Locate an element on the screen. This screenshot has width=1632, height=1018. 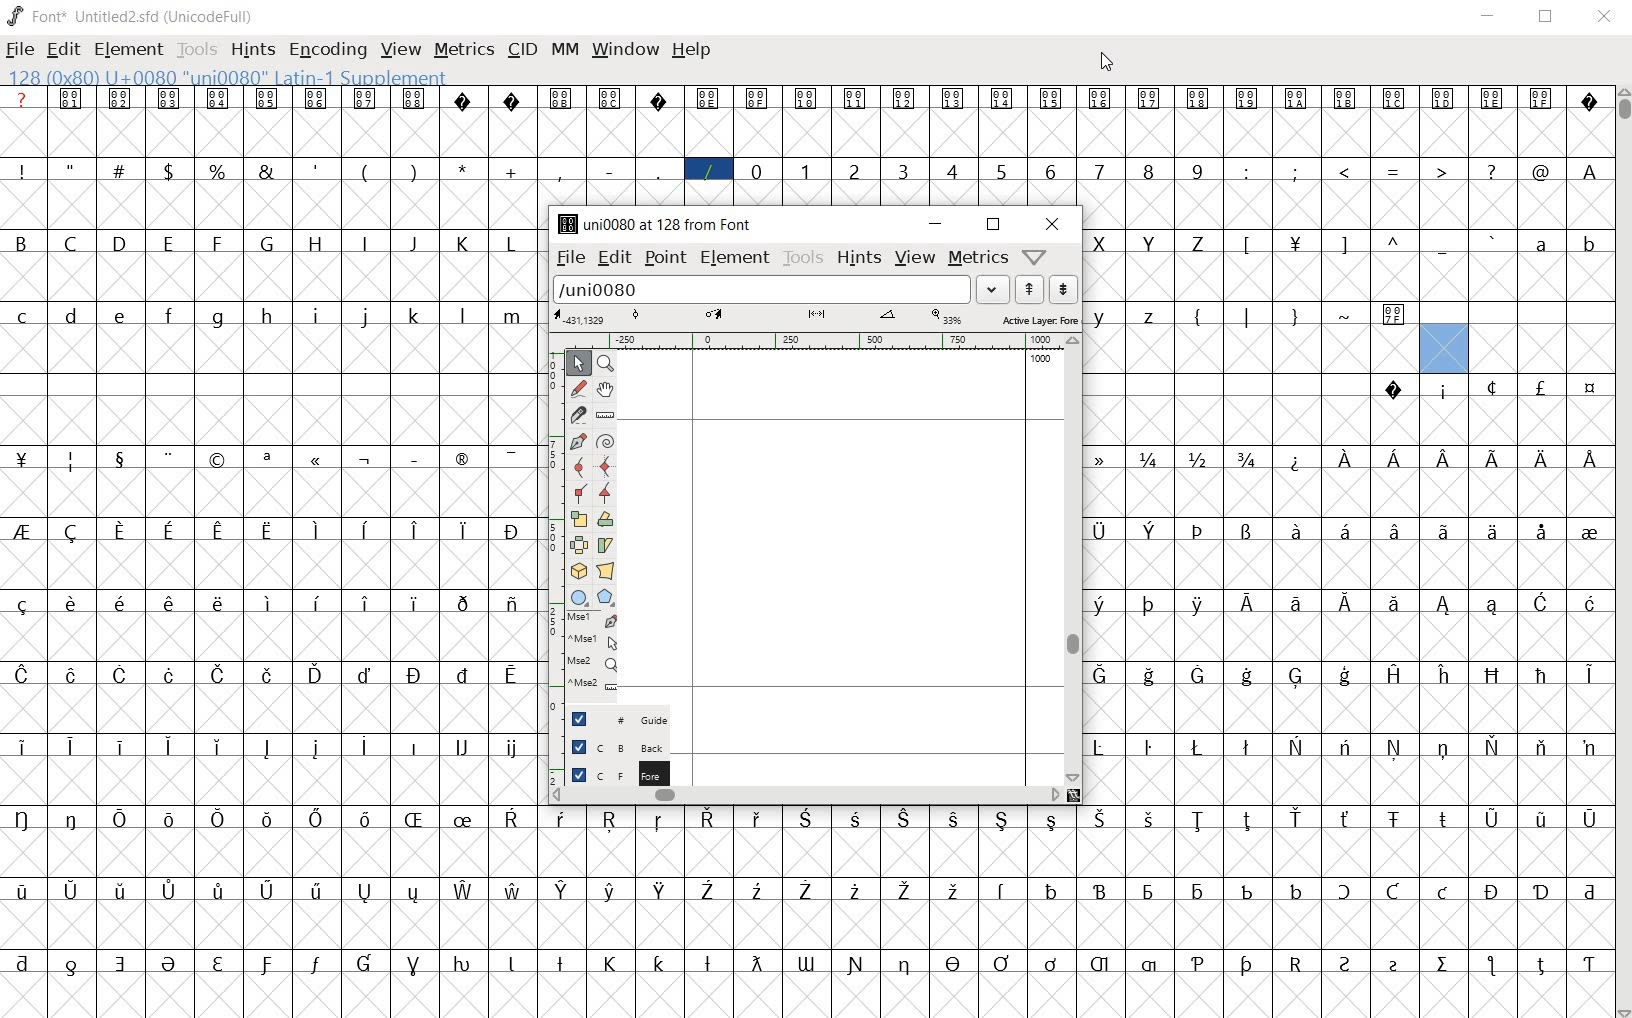
resize is located at coordinates (1075, 795).